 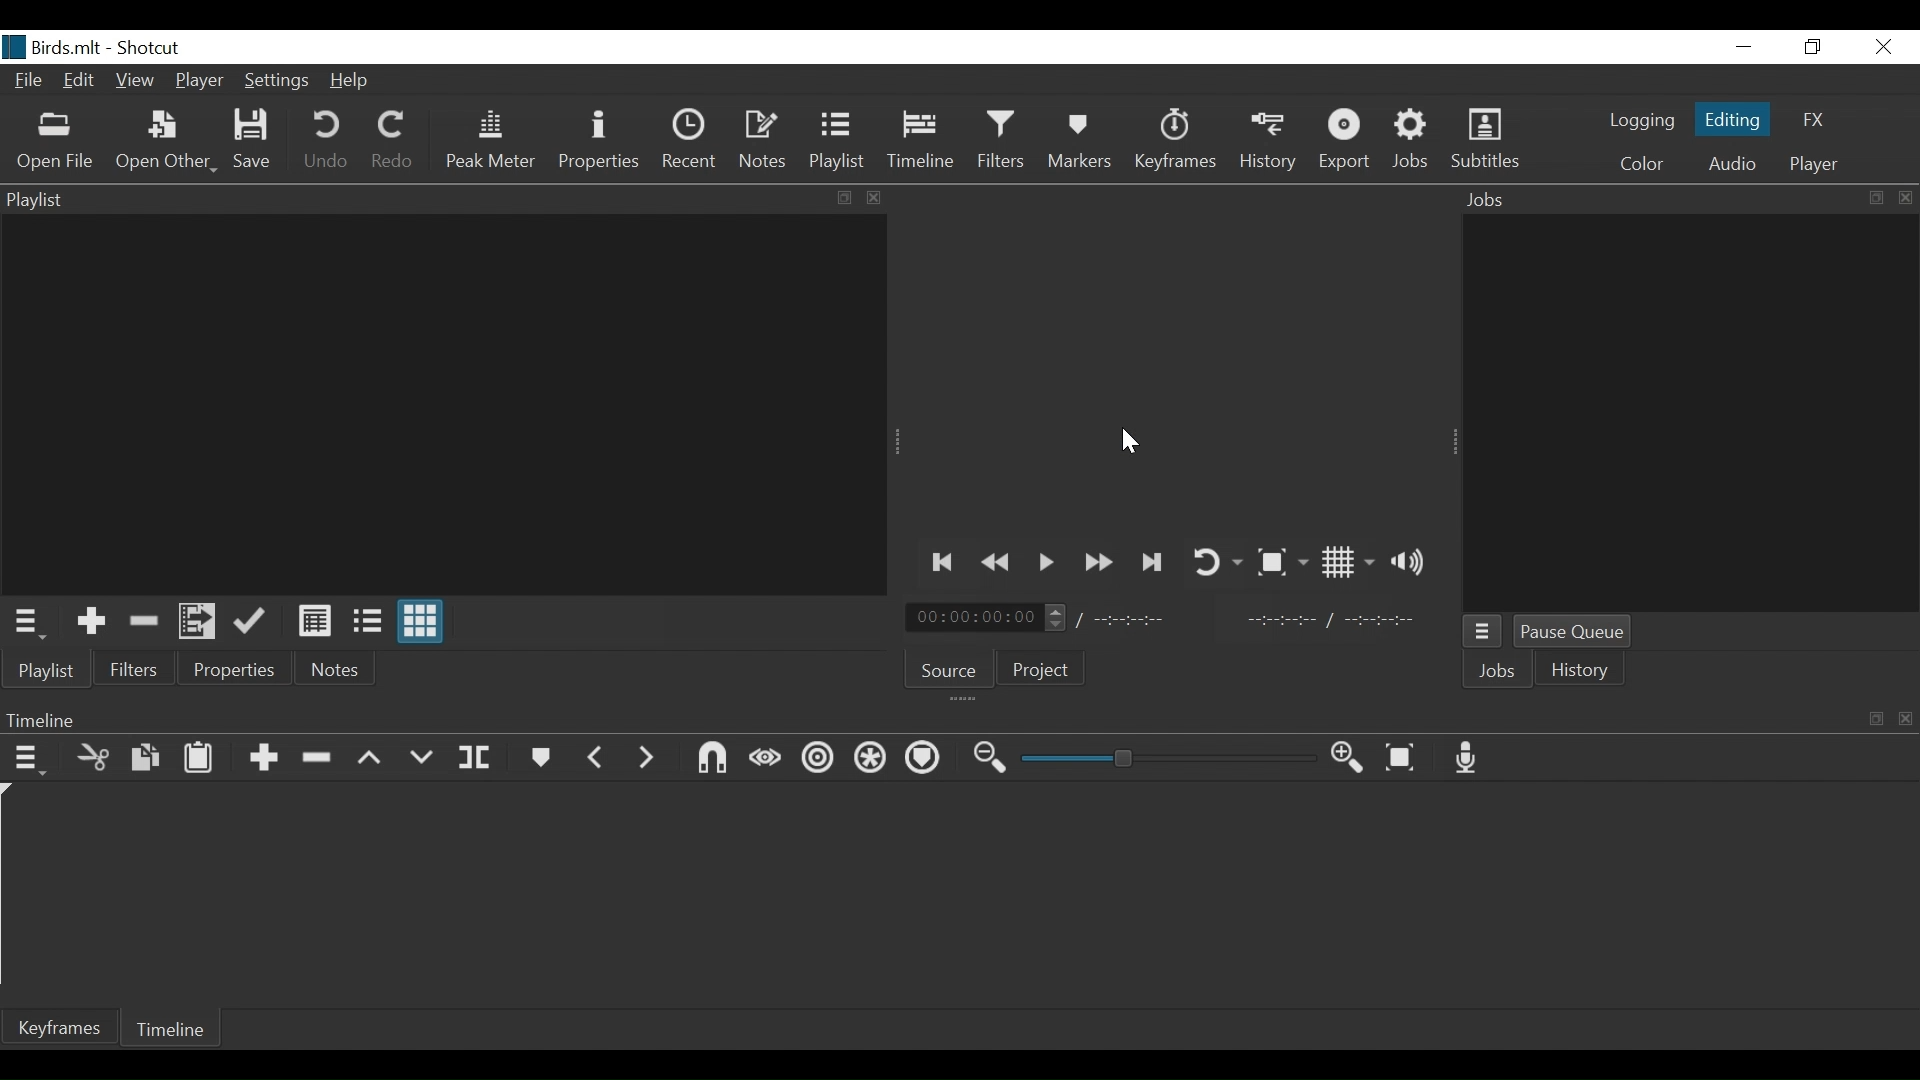 What do you see at coordinates (945, 562) in the screenshot?
I see `Skip to the previous point` at bounding box center [945, 562].